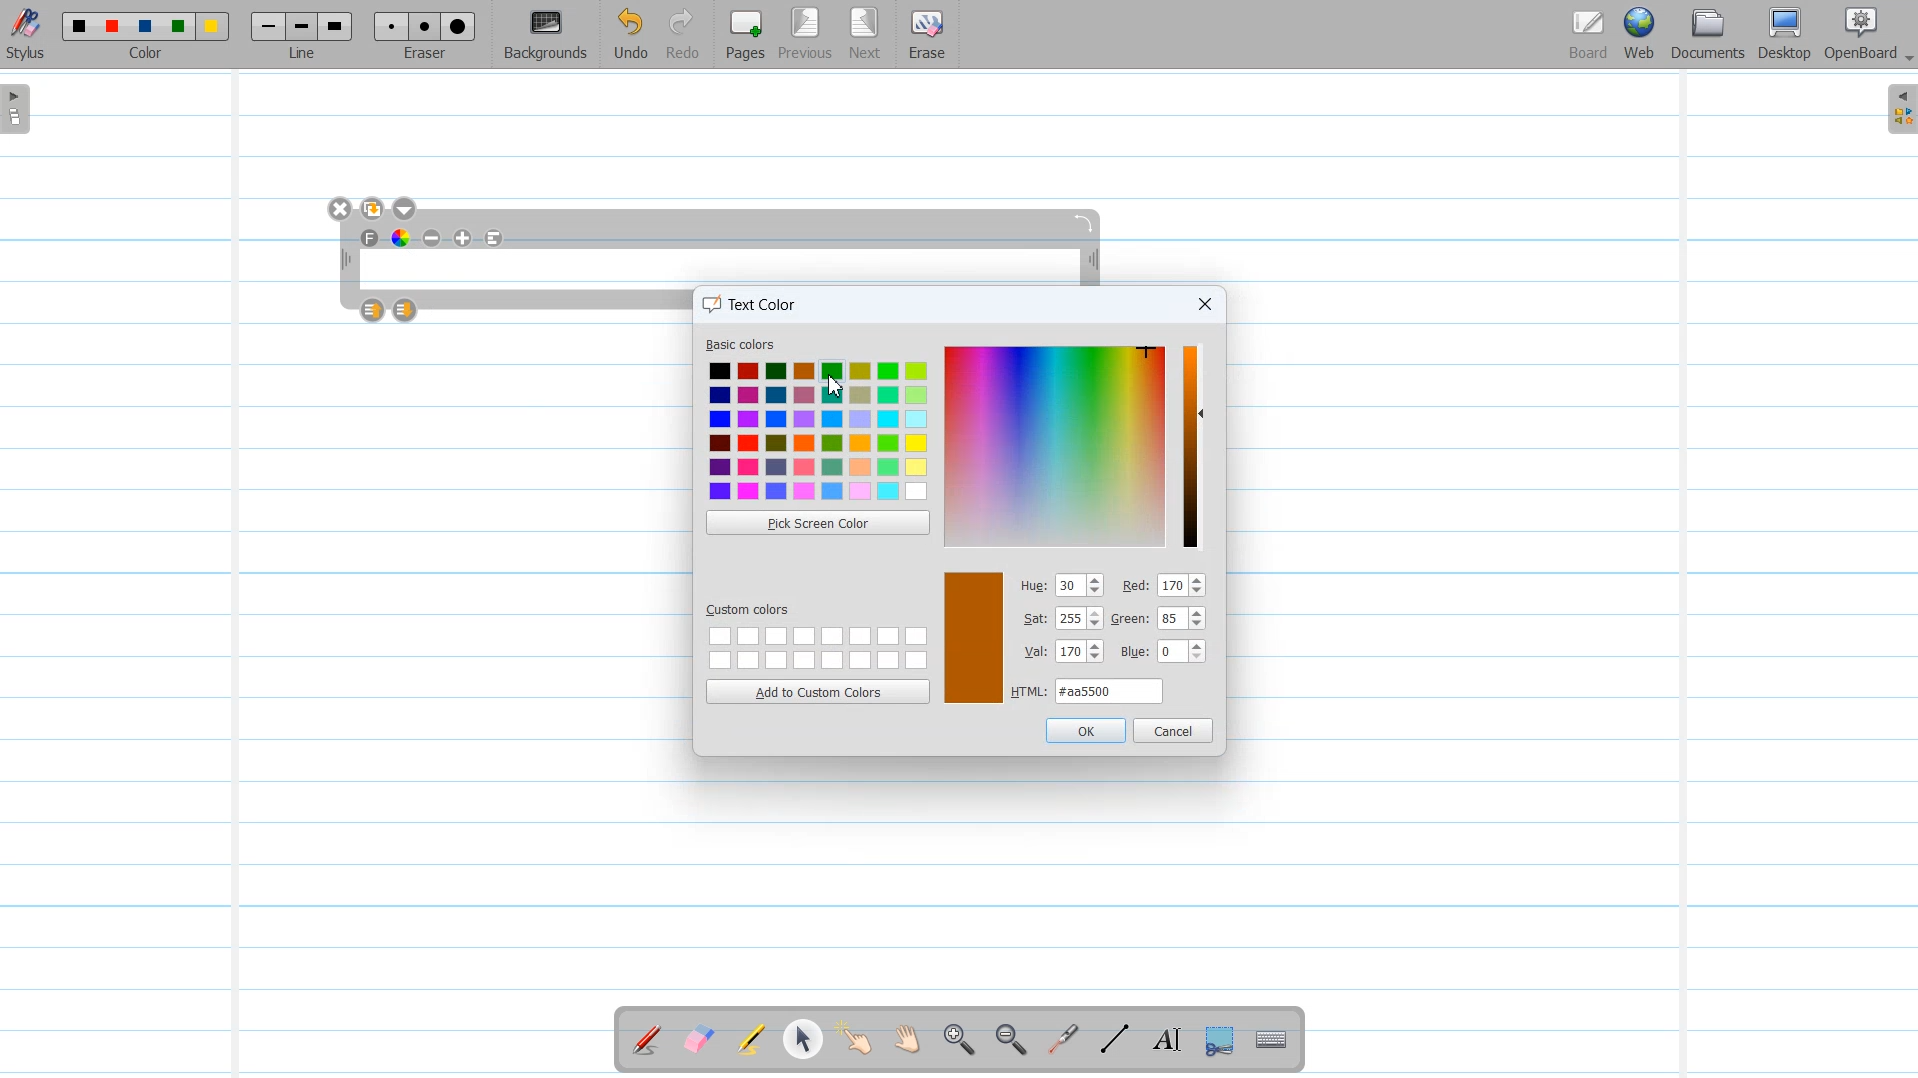 The image size is (1918, 1078). I want to click on Maximize Text, so click(464, 238).